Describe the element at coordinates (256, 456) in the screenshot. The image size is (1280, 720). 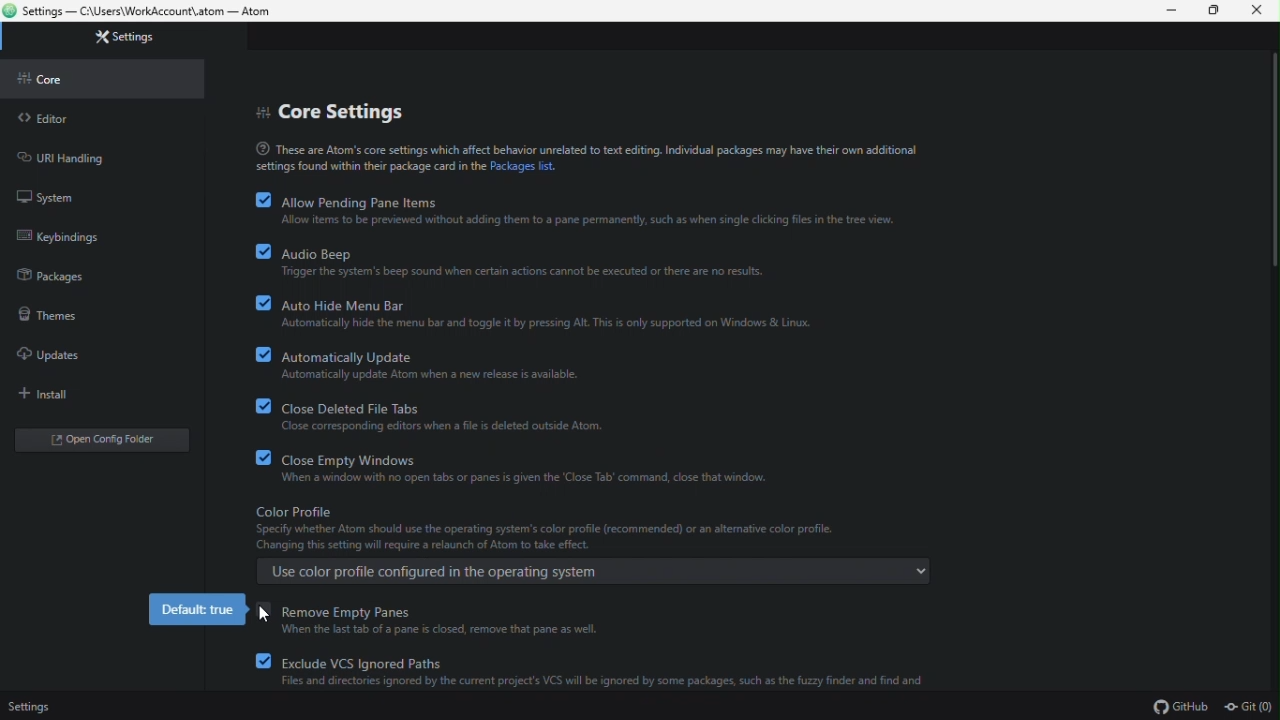
I see `checkbox` at that location.